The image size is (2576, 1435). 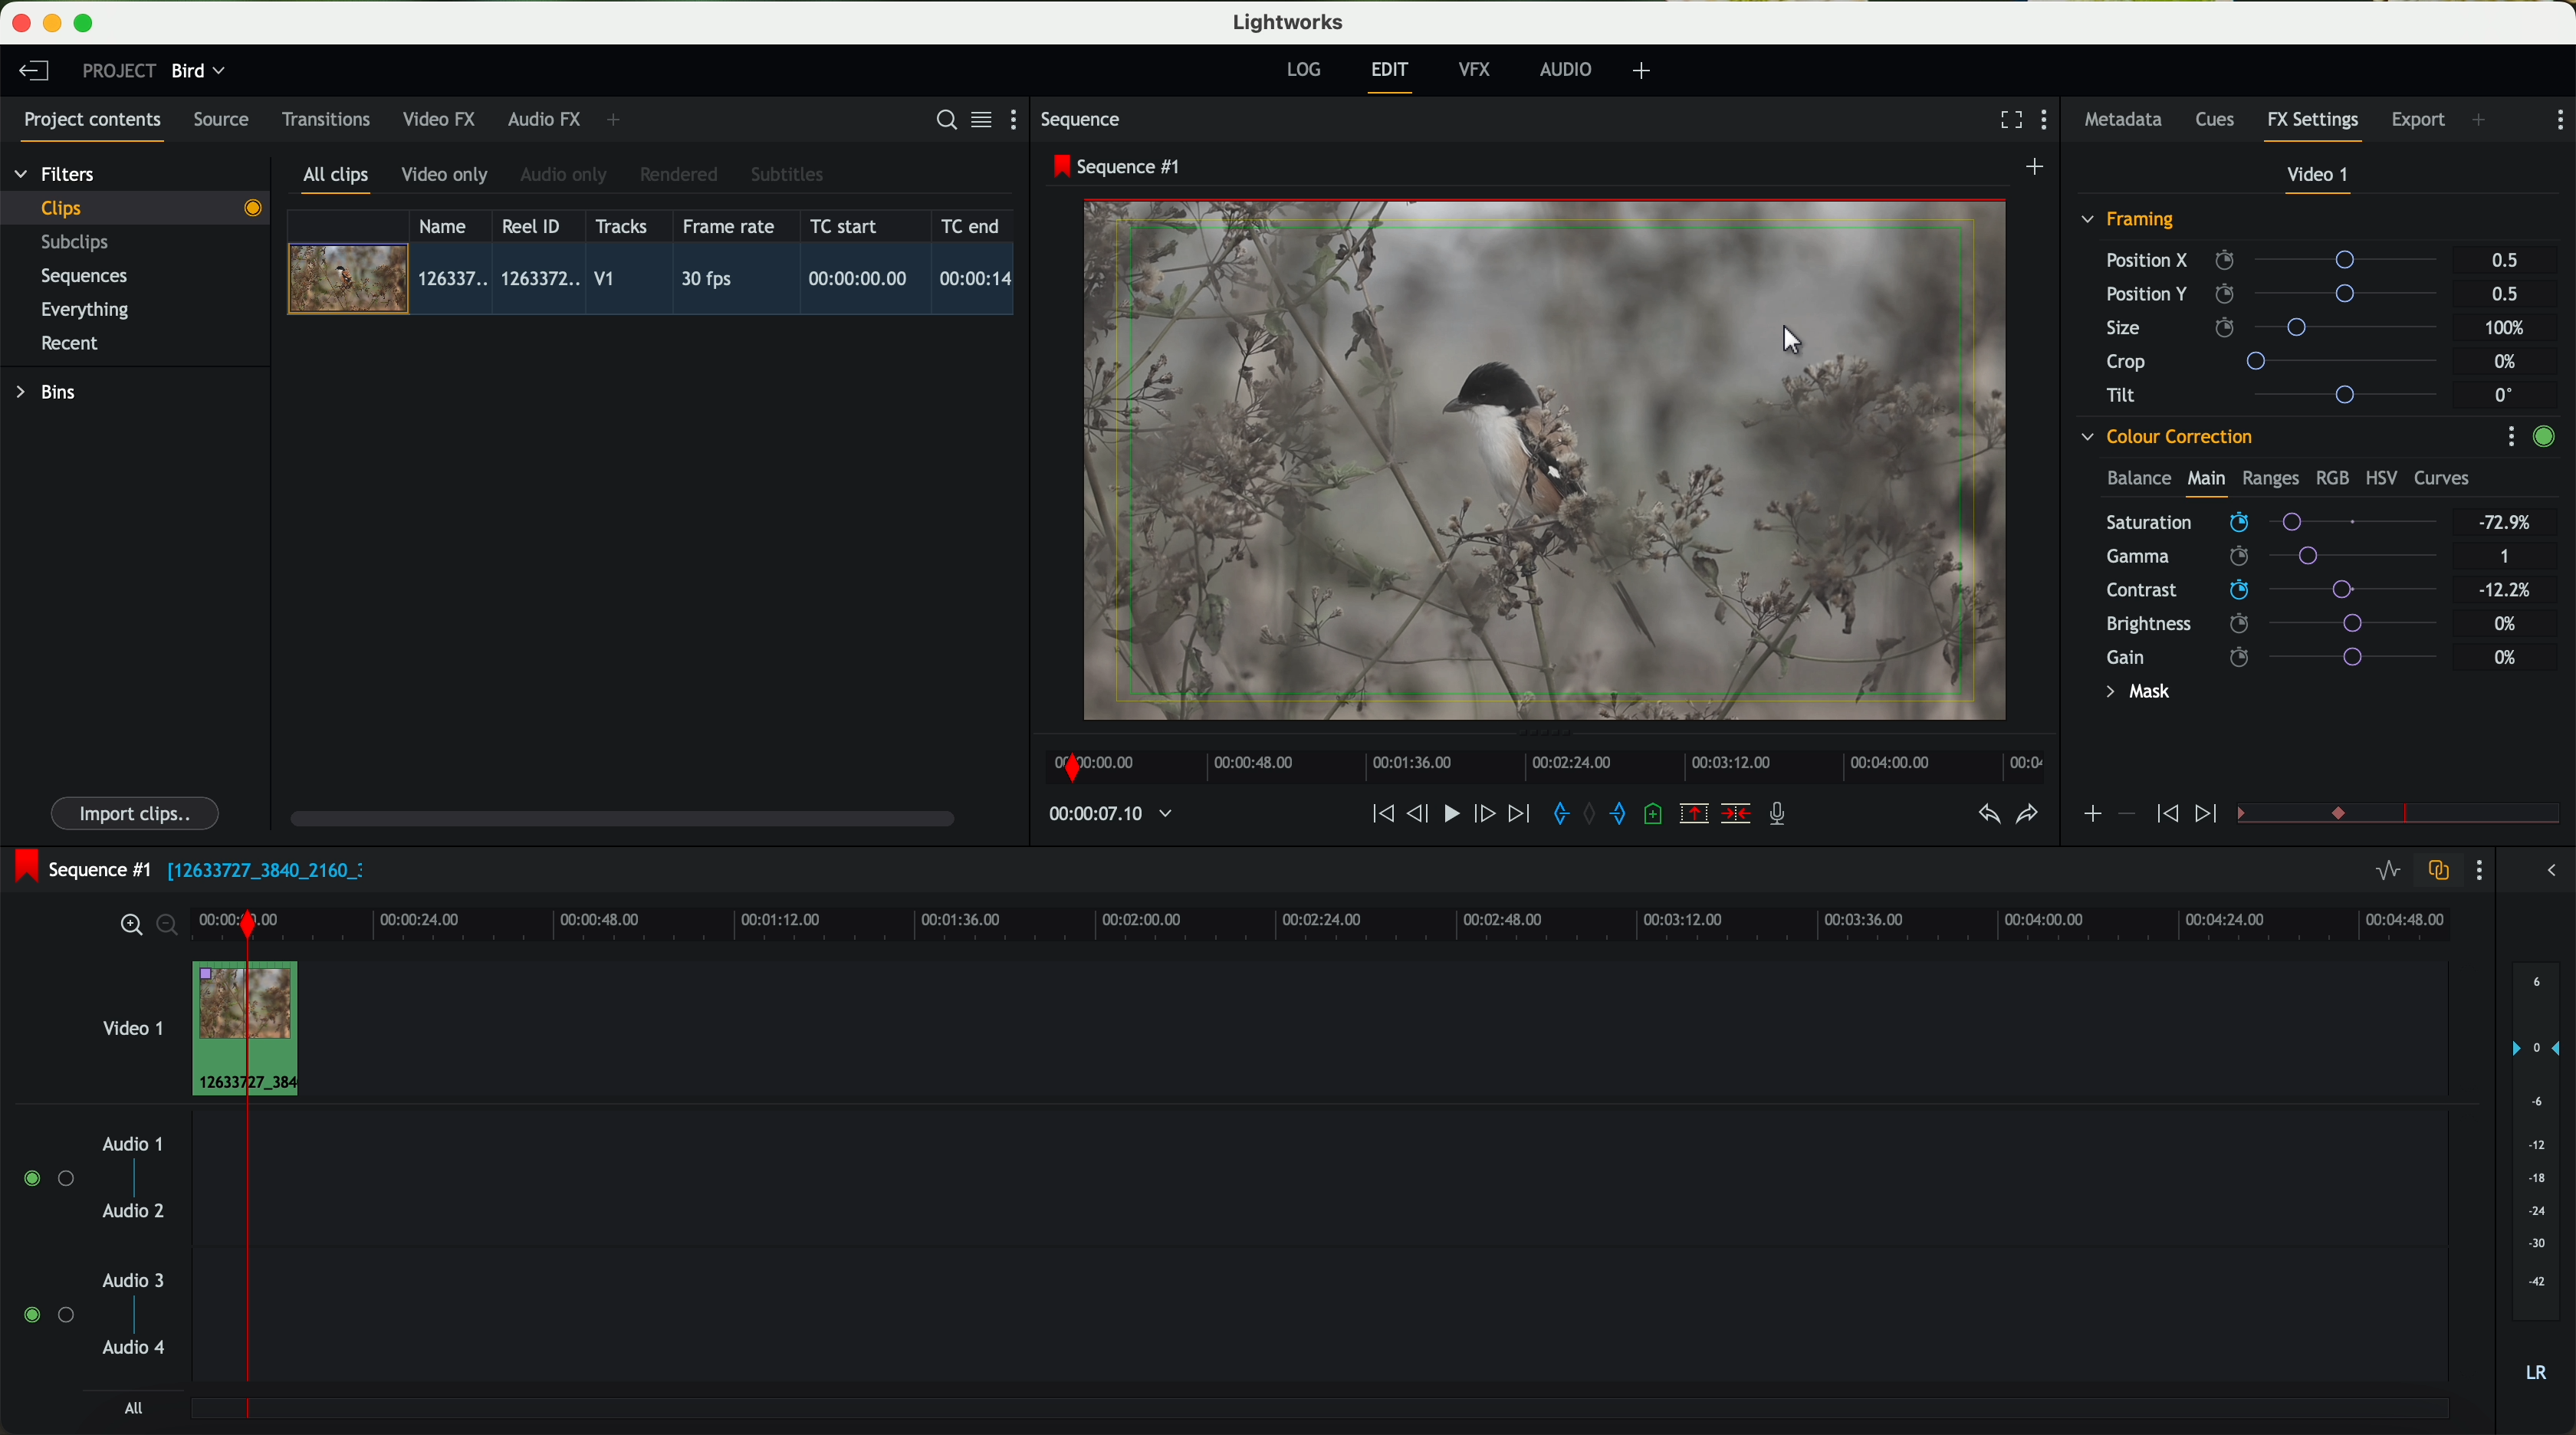 I want to click on add panel, so click(x=2484, y=122).